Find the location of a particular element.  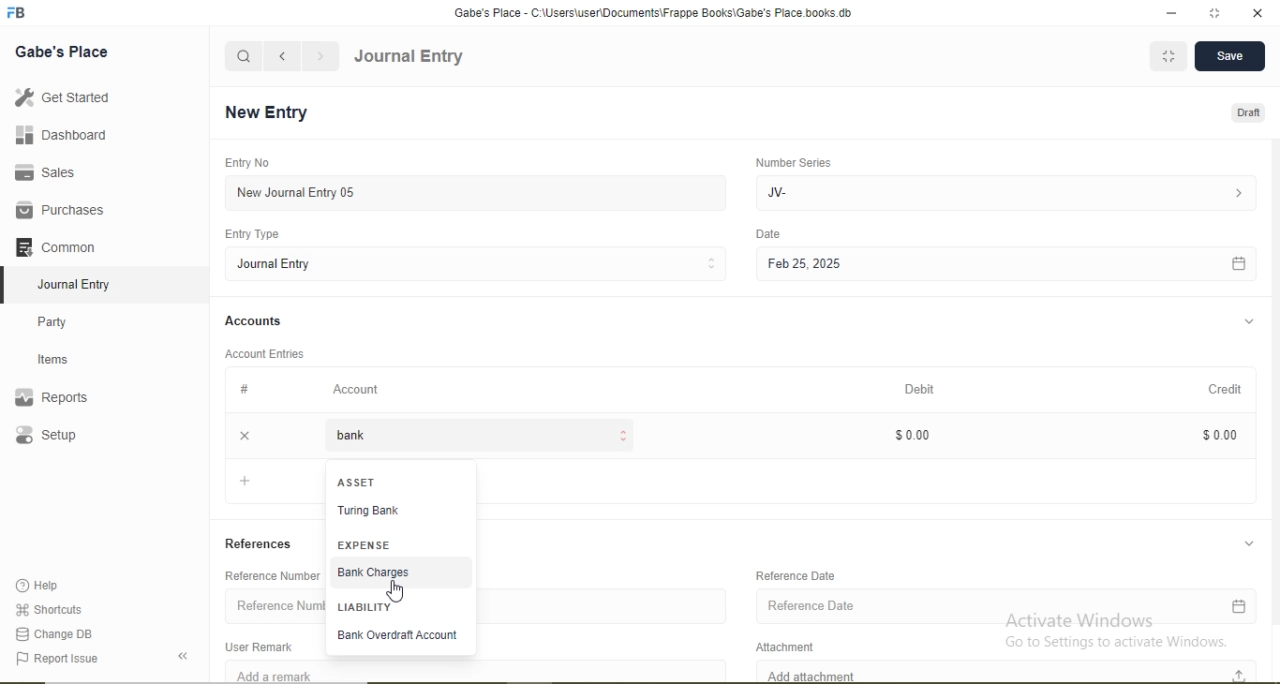

Bank Charges is located at coordinates (404, 575).